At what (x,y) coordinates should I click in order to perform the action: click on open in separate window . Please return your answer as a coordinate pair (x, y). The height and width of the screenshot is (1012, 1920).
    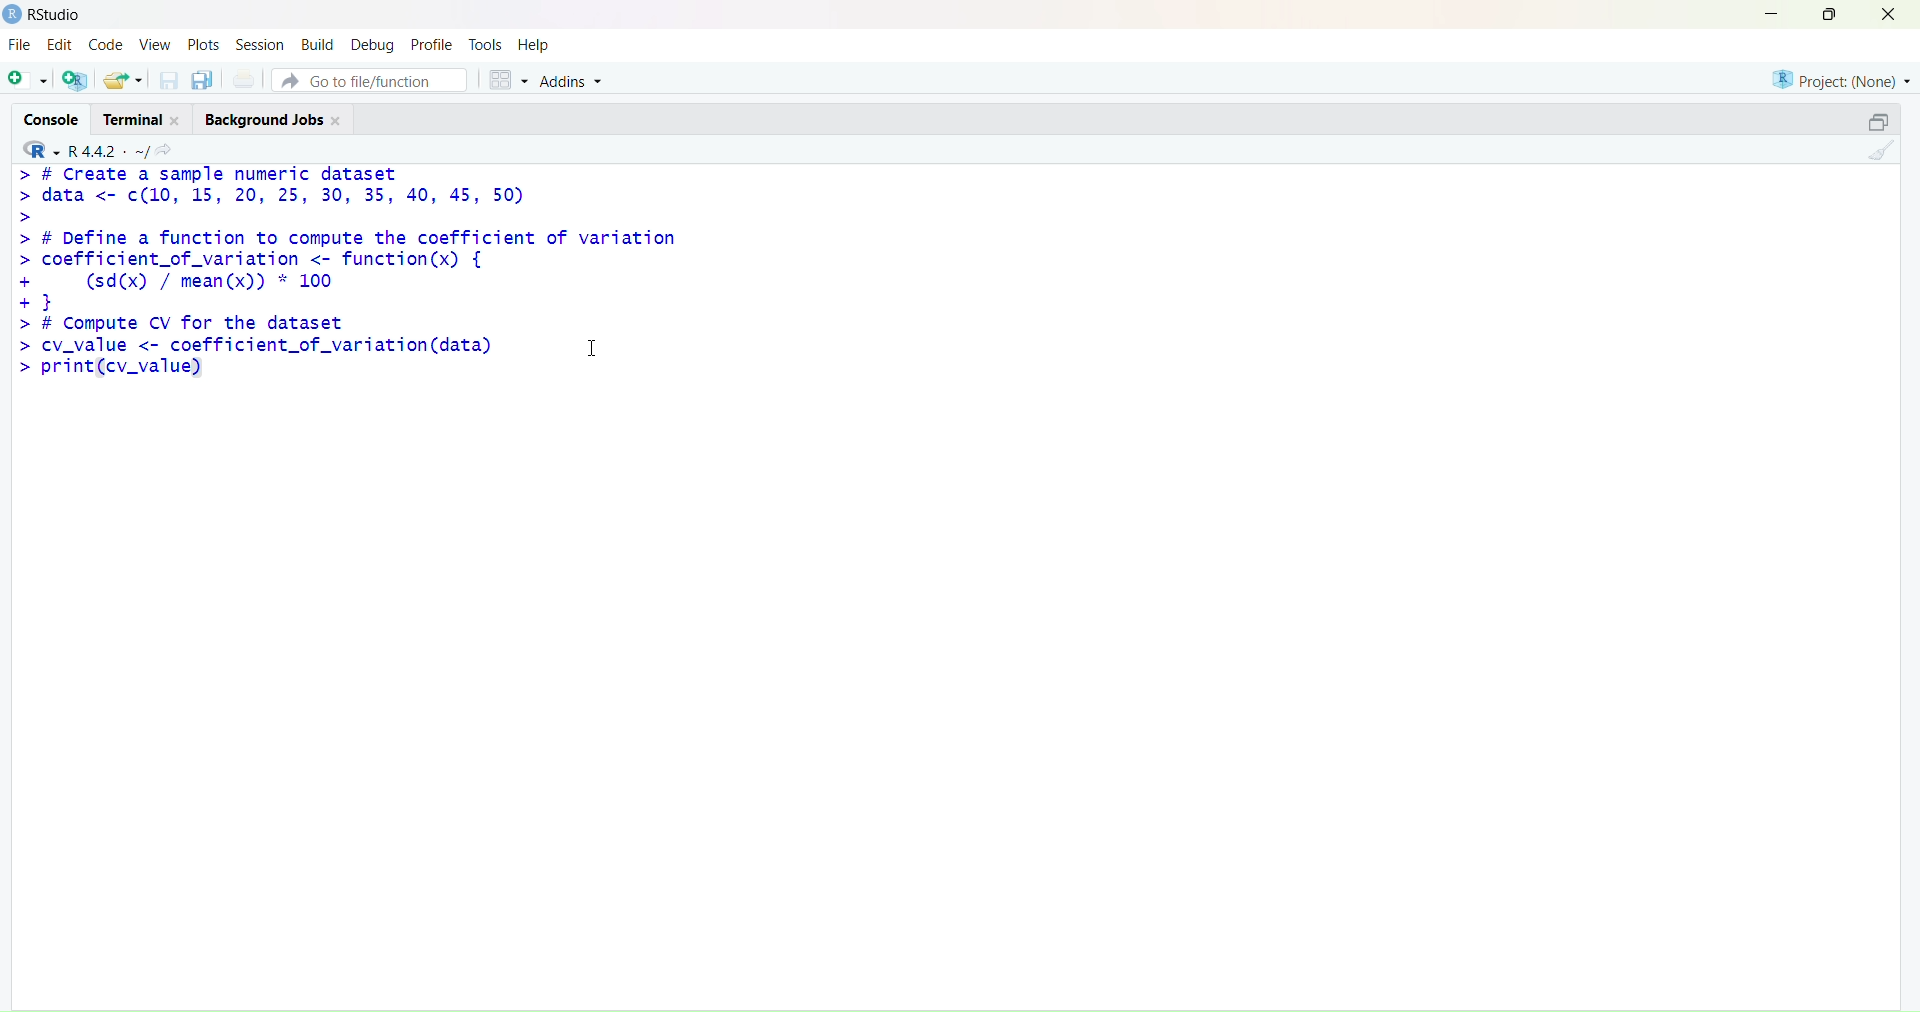
    Looking at the image, I should click on (1878, 121).